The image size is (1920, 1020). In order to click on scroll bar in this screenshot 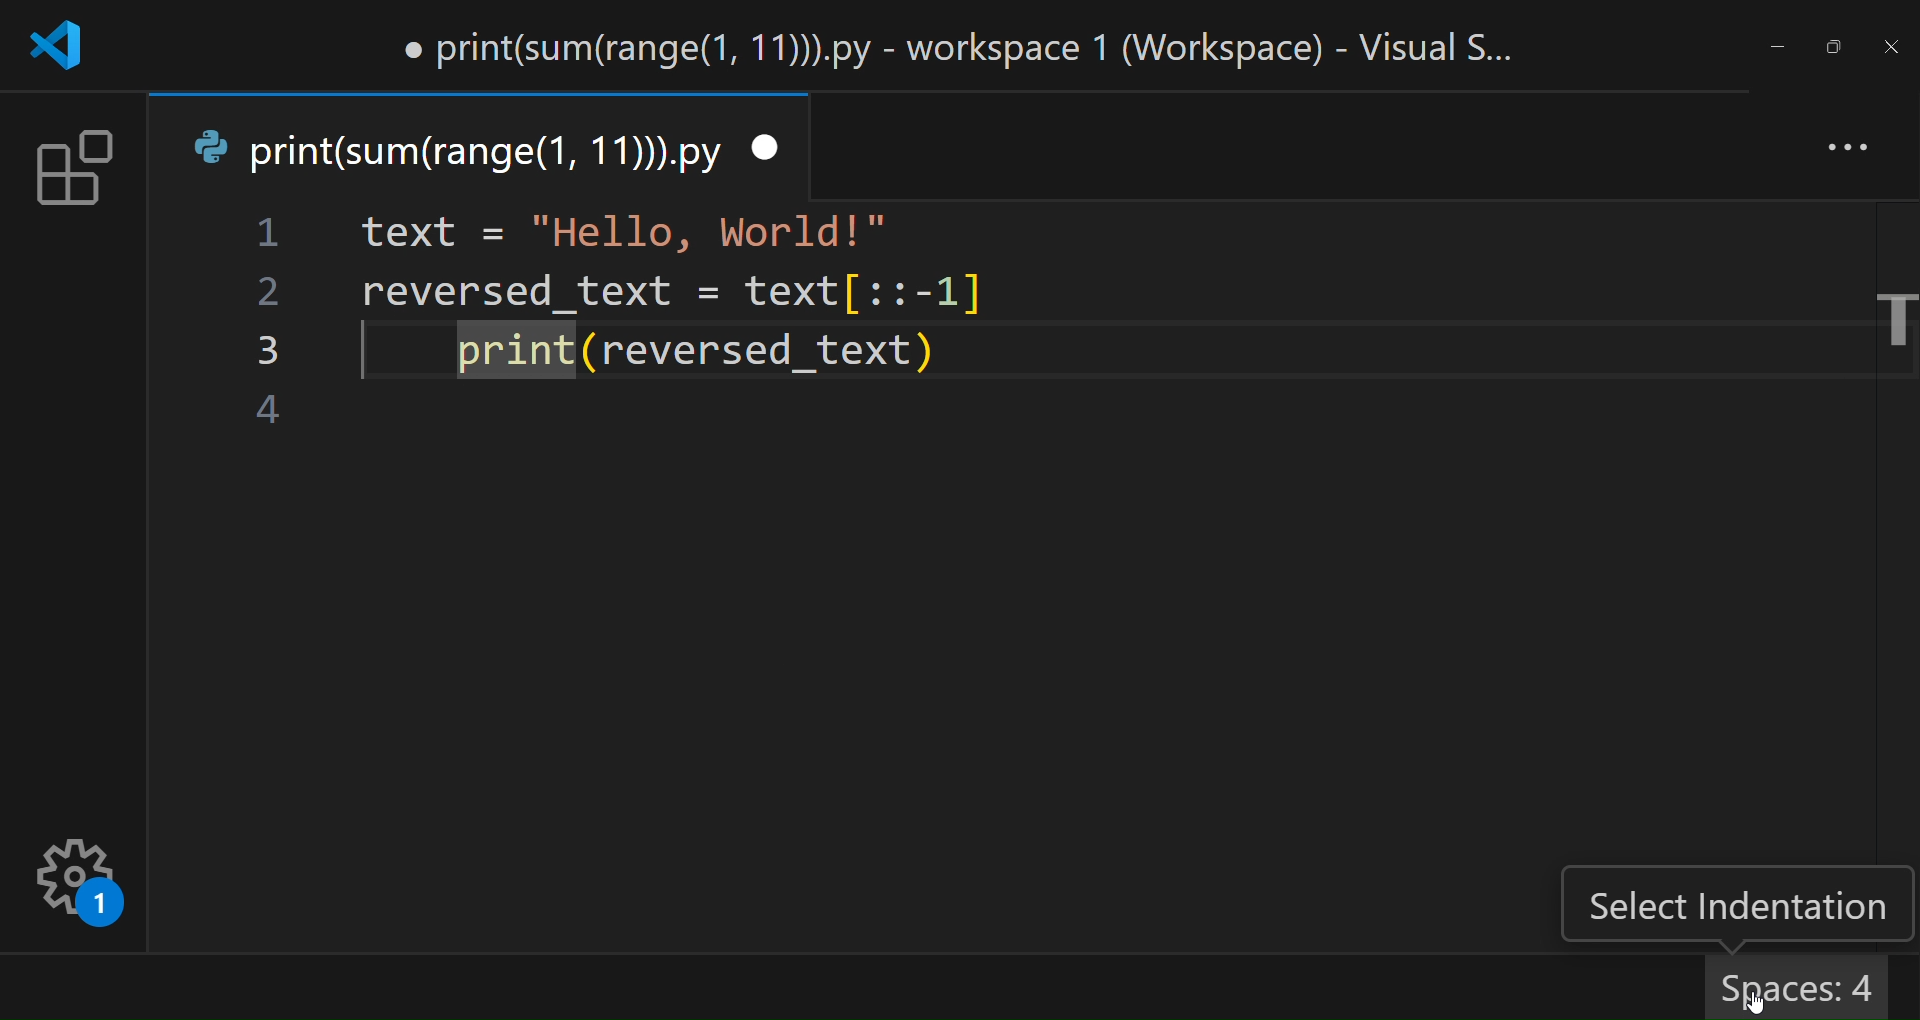, I will do `click(1893, 525)`.